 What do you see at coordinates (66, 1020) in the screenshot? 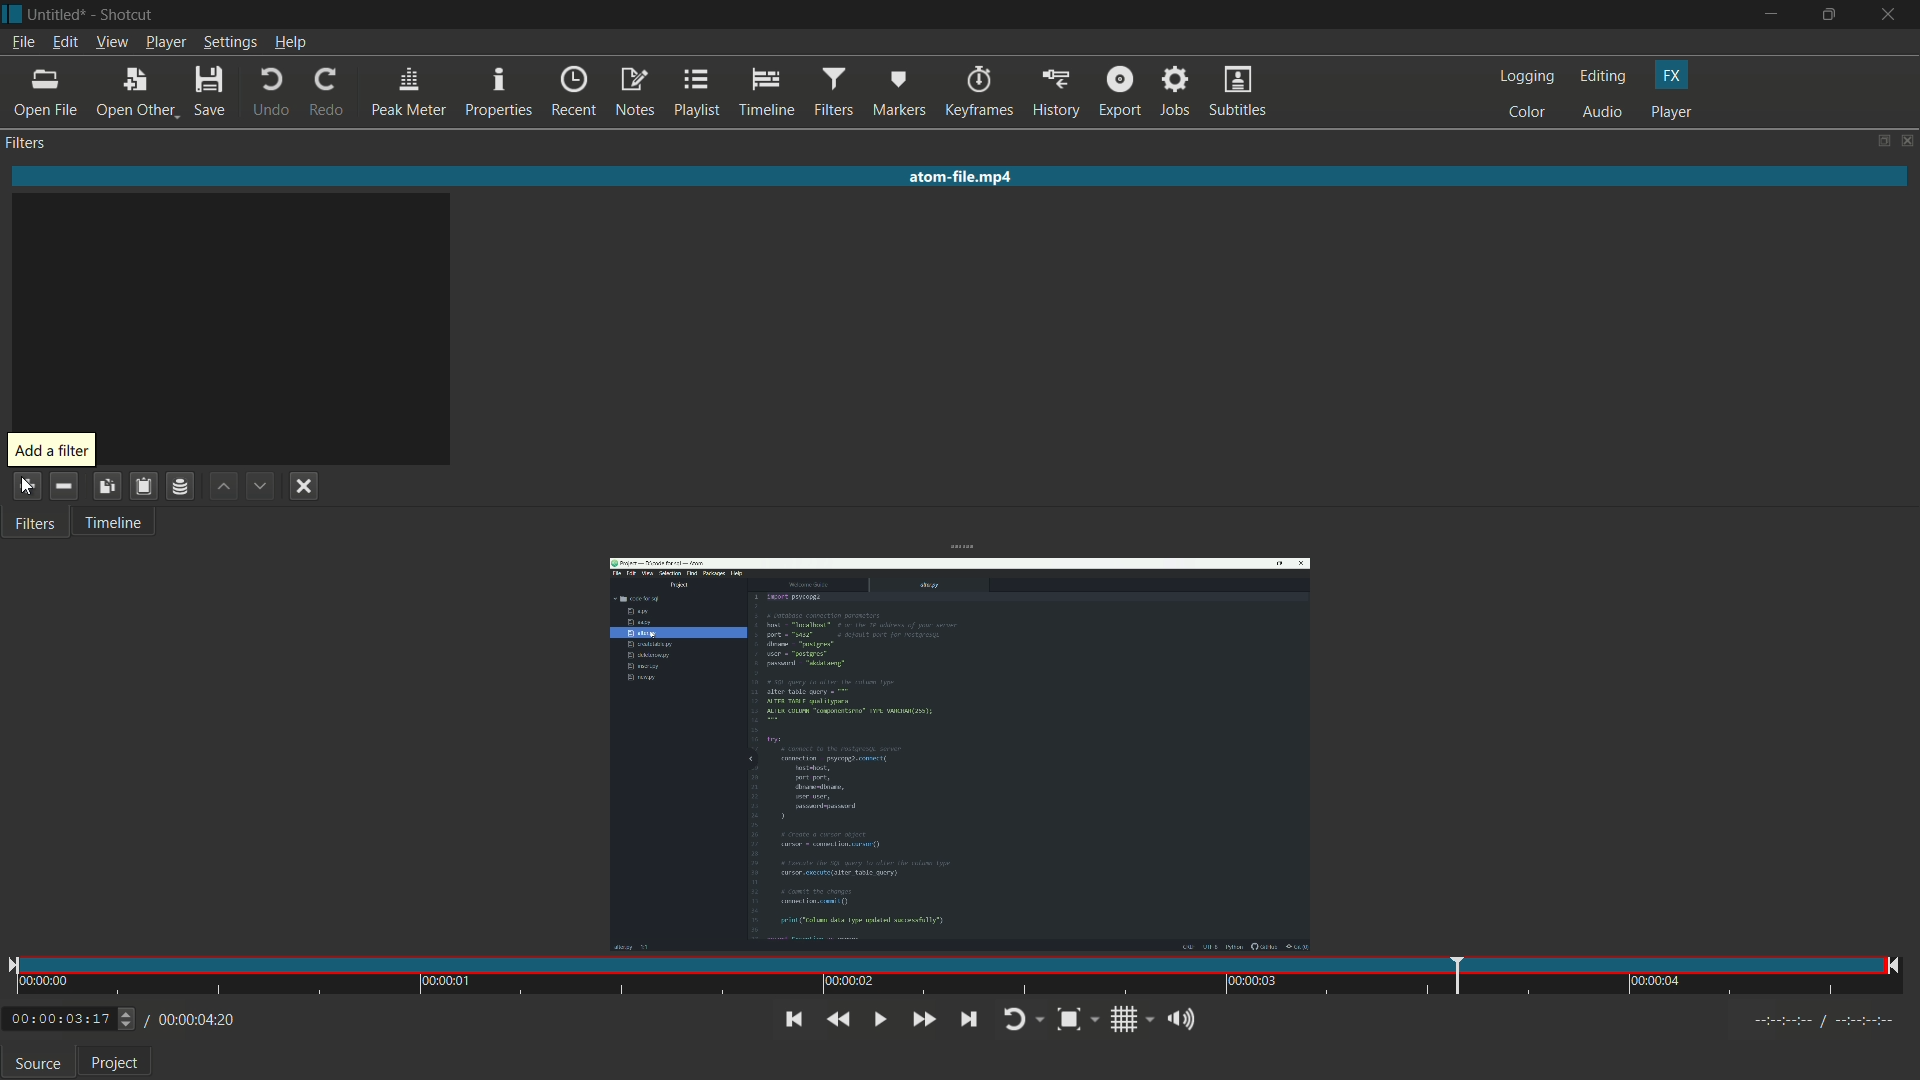
I see `/00:00:03:17` at bounding box center [66, 1020].